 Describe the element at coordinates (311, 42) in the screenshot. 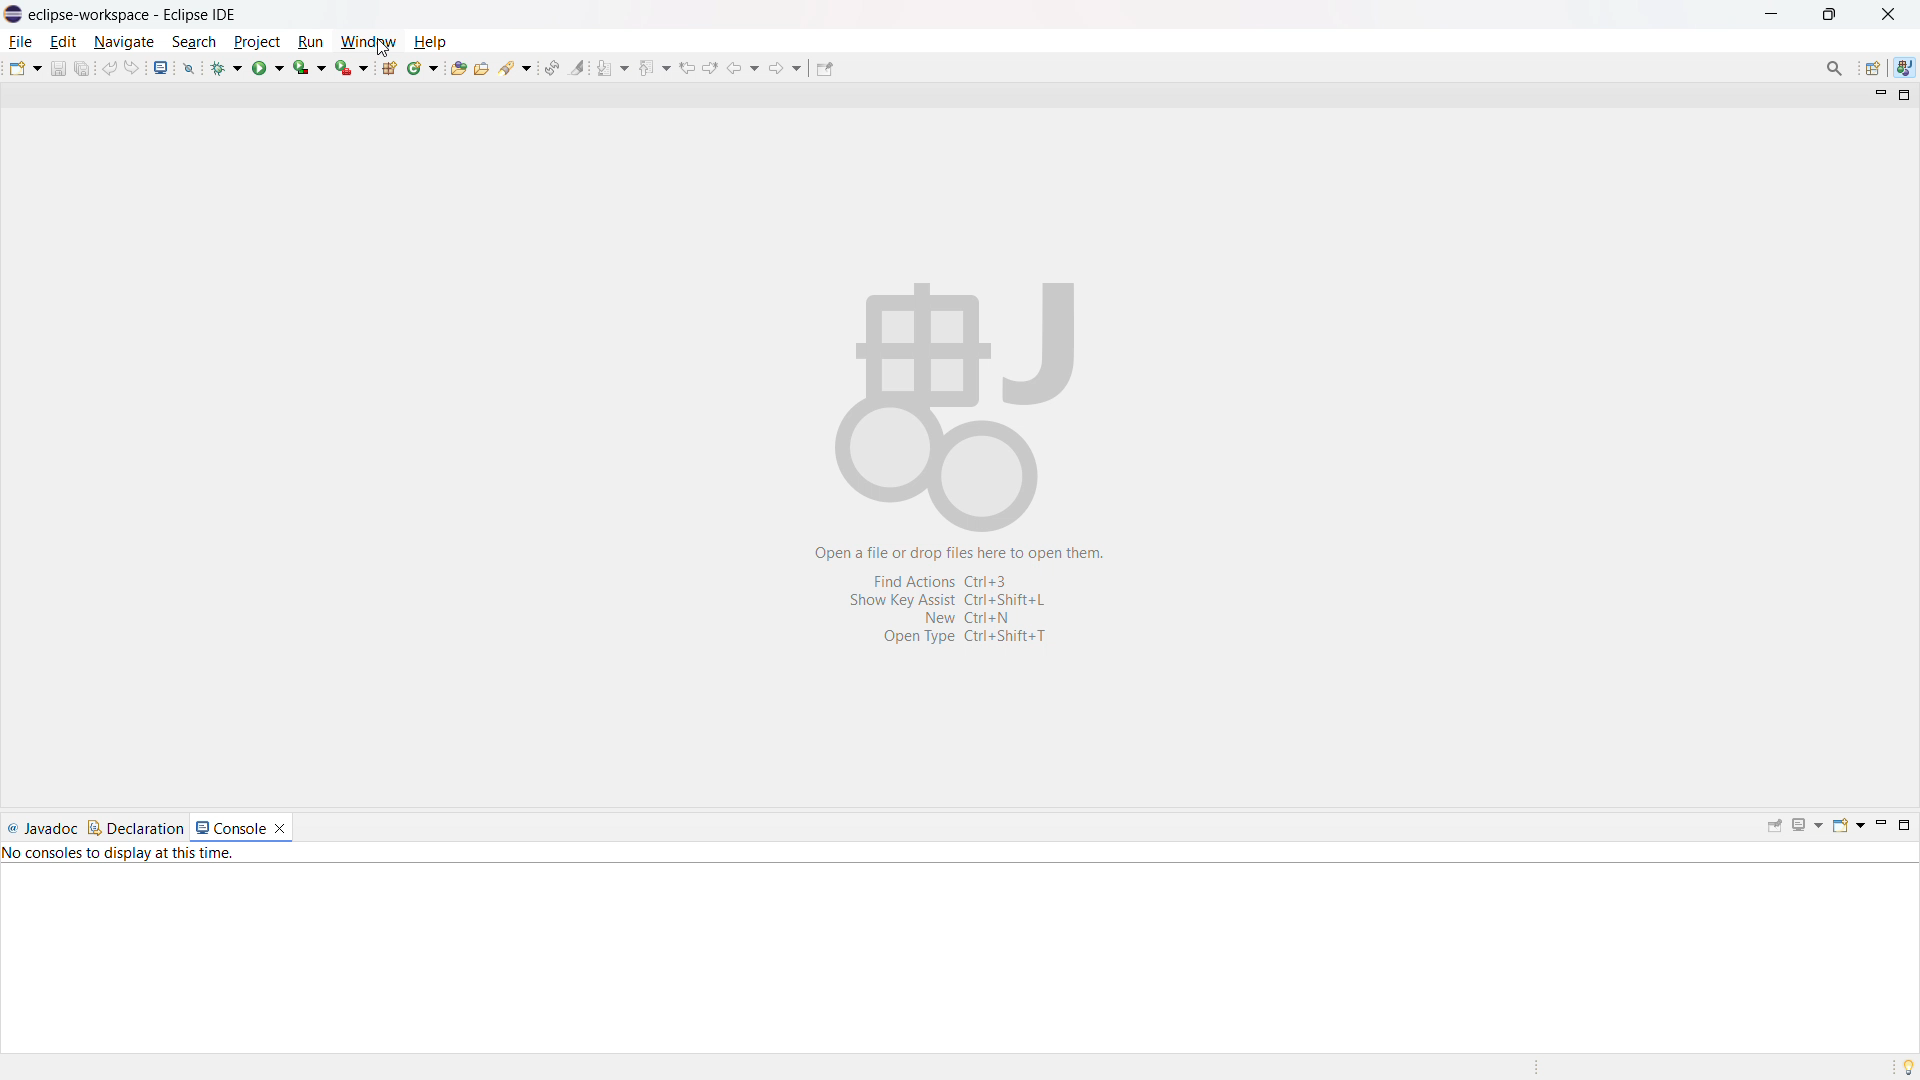

I see `run` at that location.